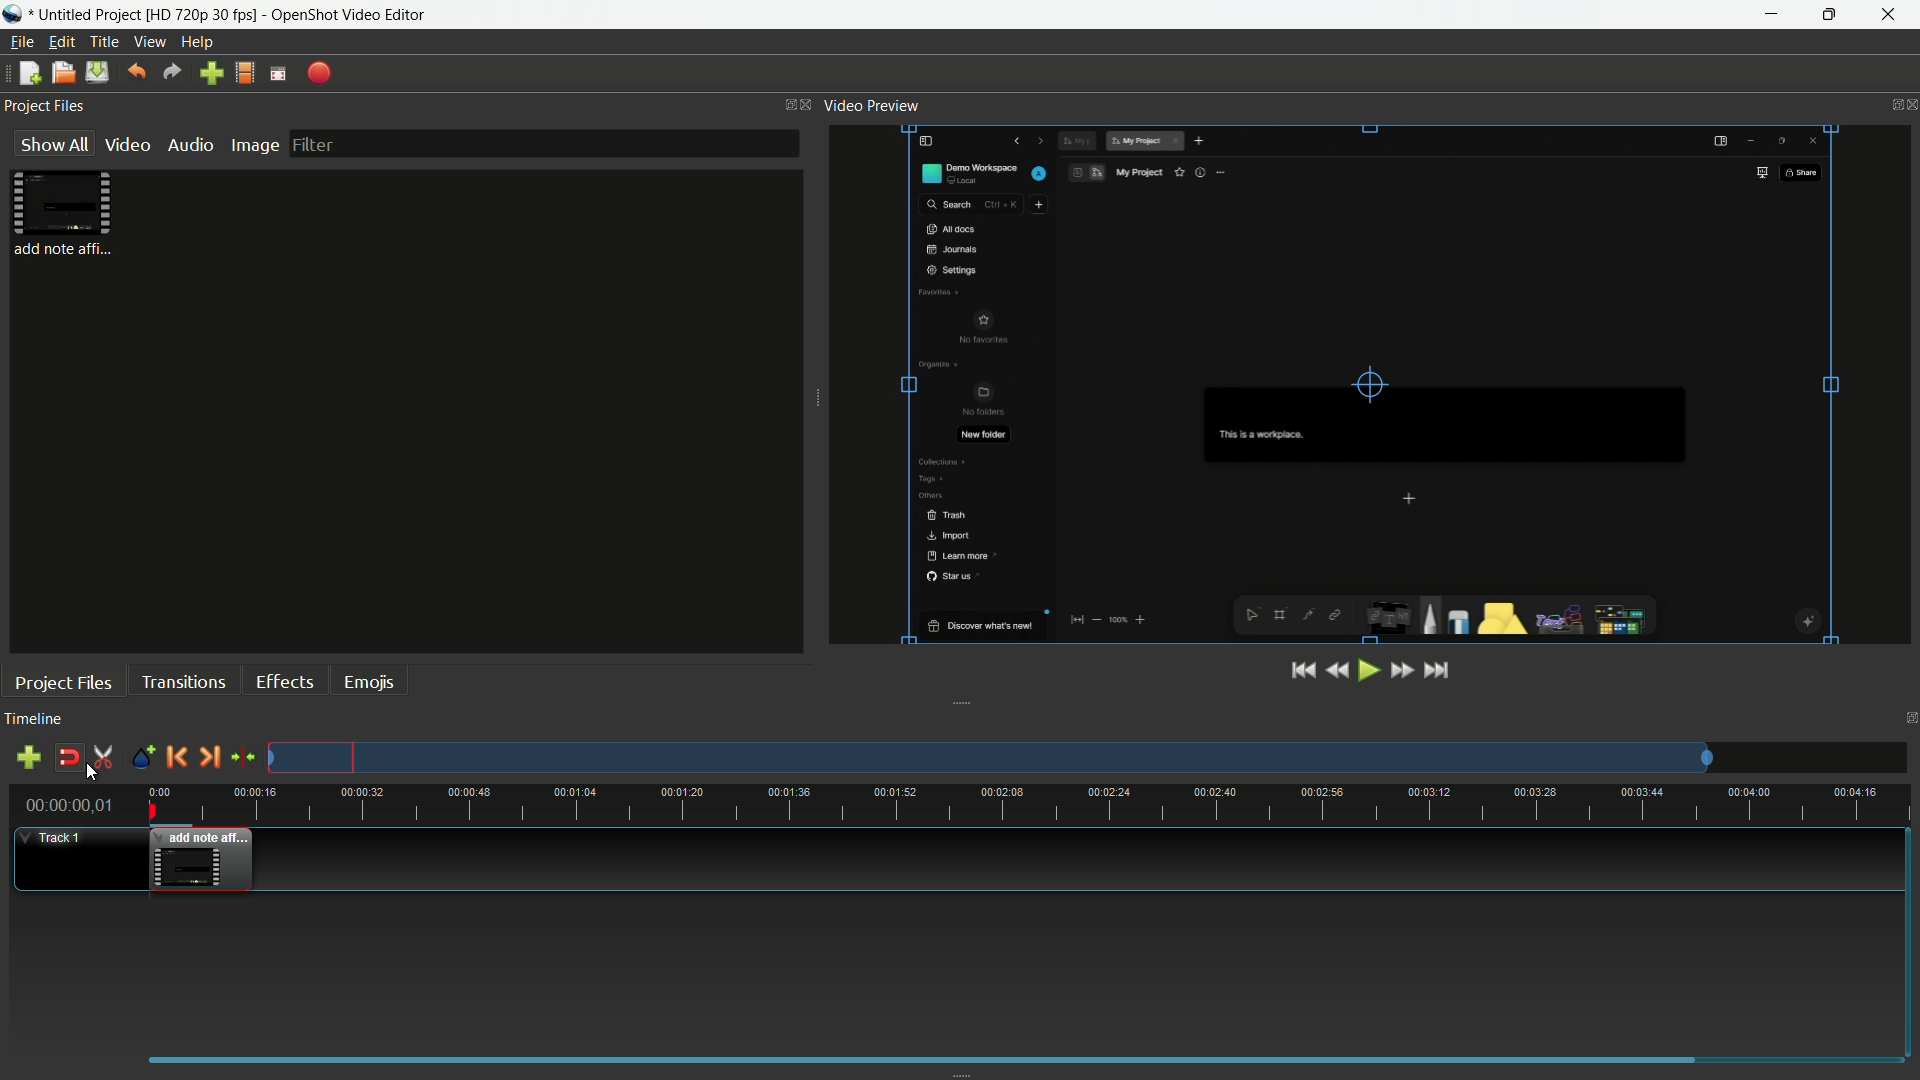 The width and height of the screenshot is (1920, 1080). I want to click on cursor, so click(87, 775).